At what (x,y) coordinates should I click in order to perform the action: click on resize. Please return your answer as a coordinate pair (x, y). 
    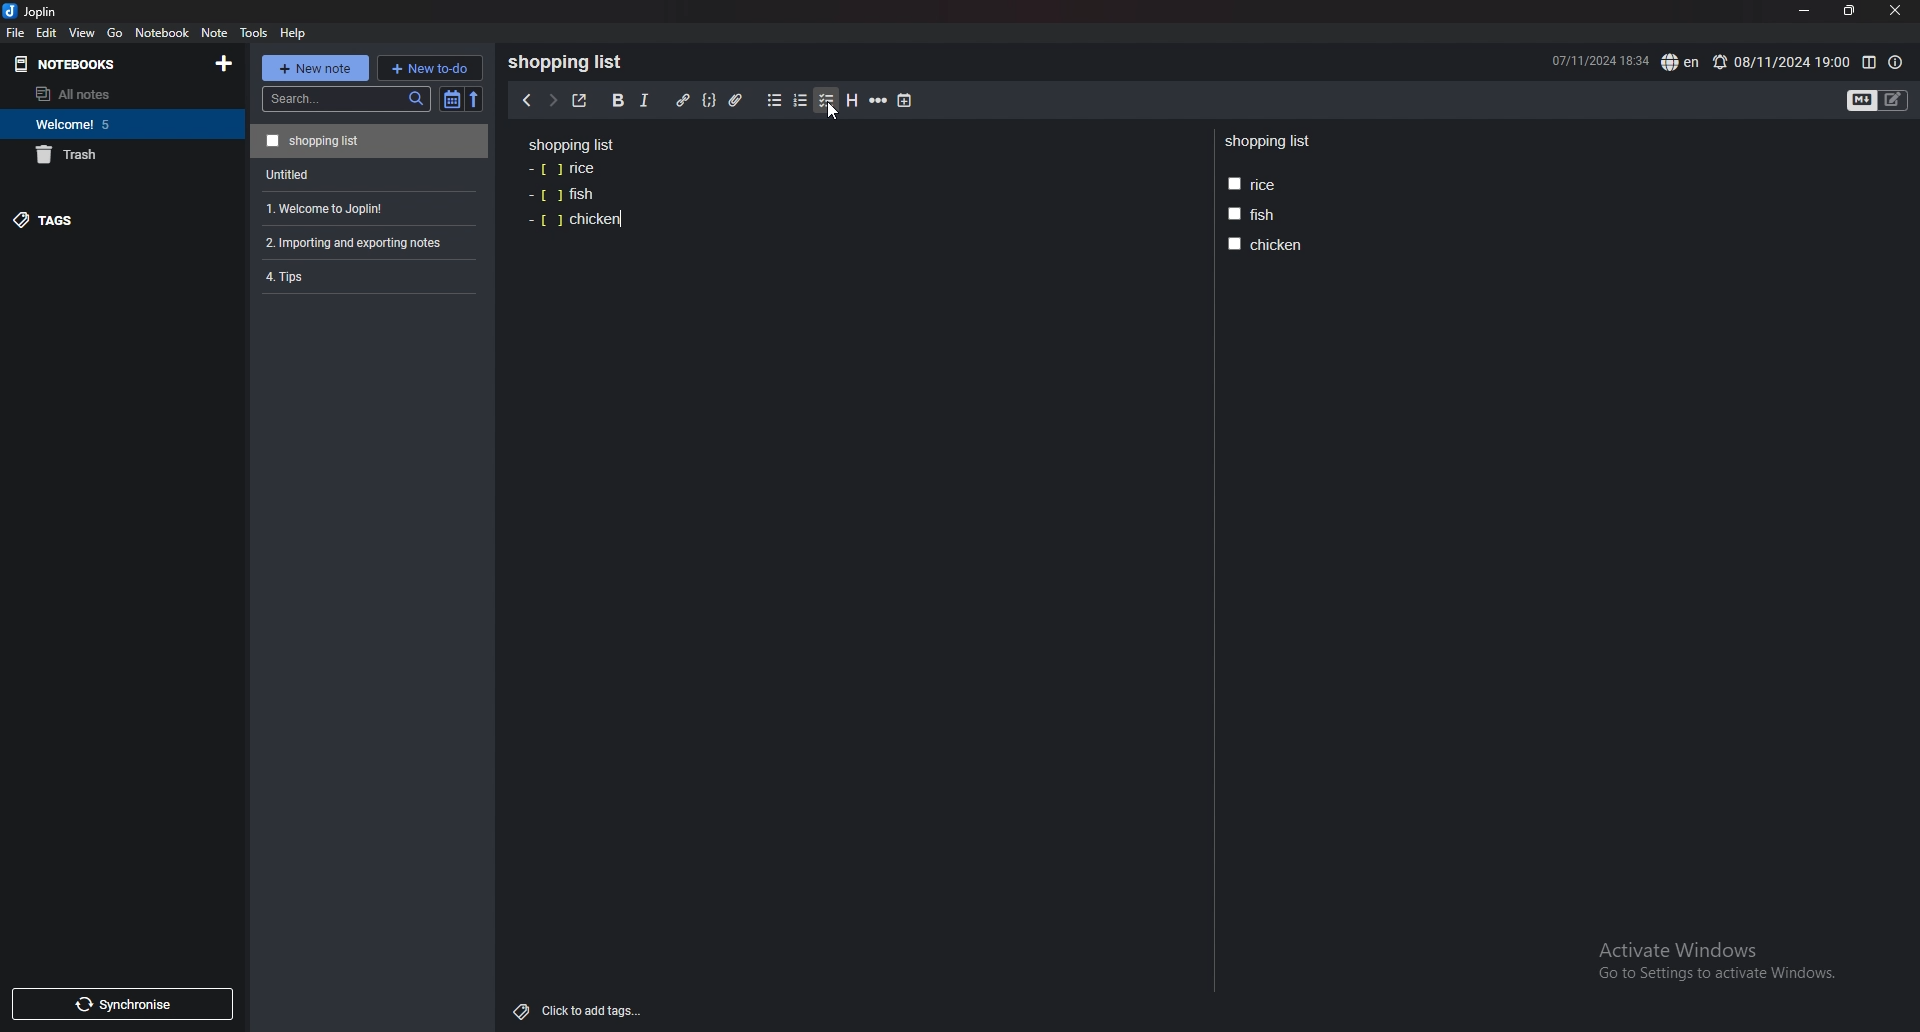
    Looking at the image, I should click on (1848, 11).